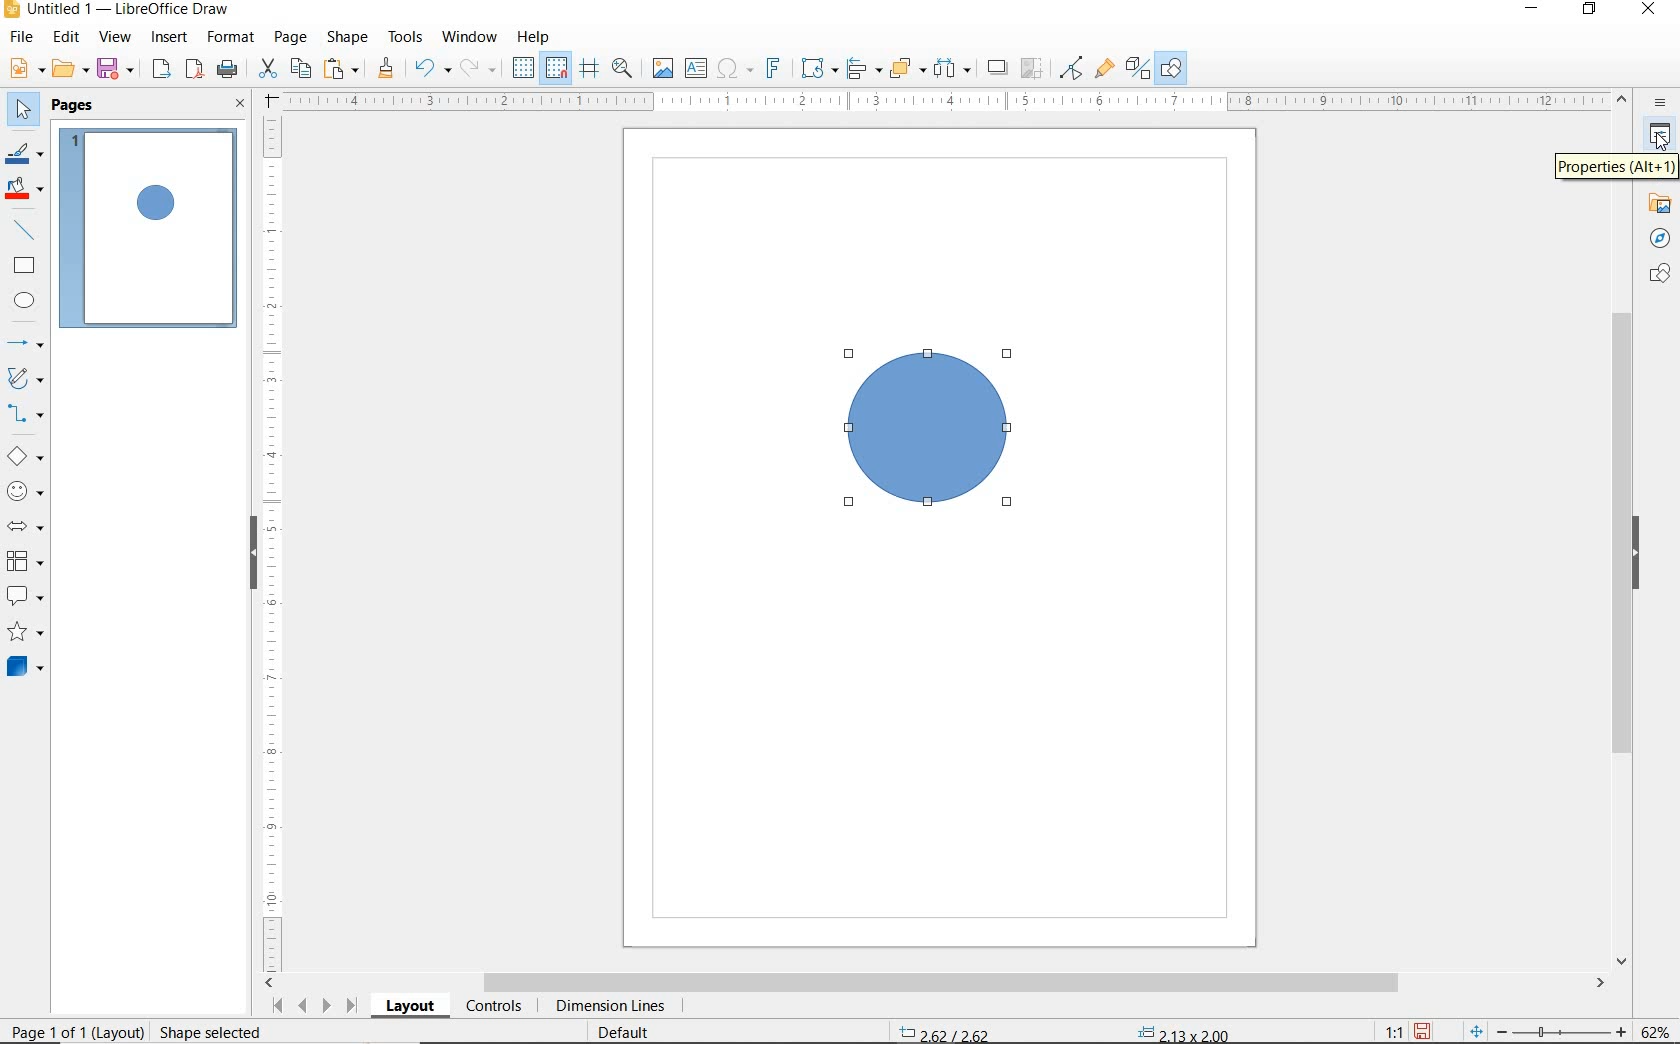 This screenshot has width=1680, height=1044. Describe the element at coordinates (934, 984) in the screenshot. I see `SCROLLBAR` at that location.